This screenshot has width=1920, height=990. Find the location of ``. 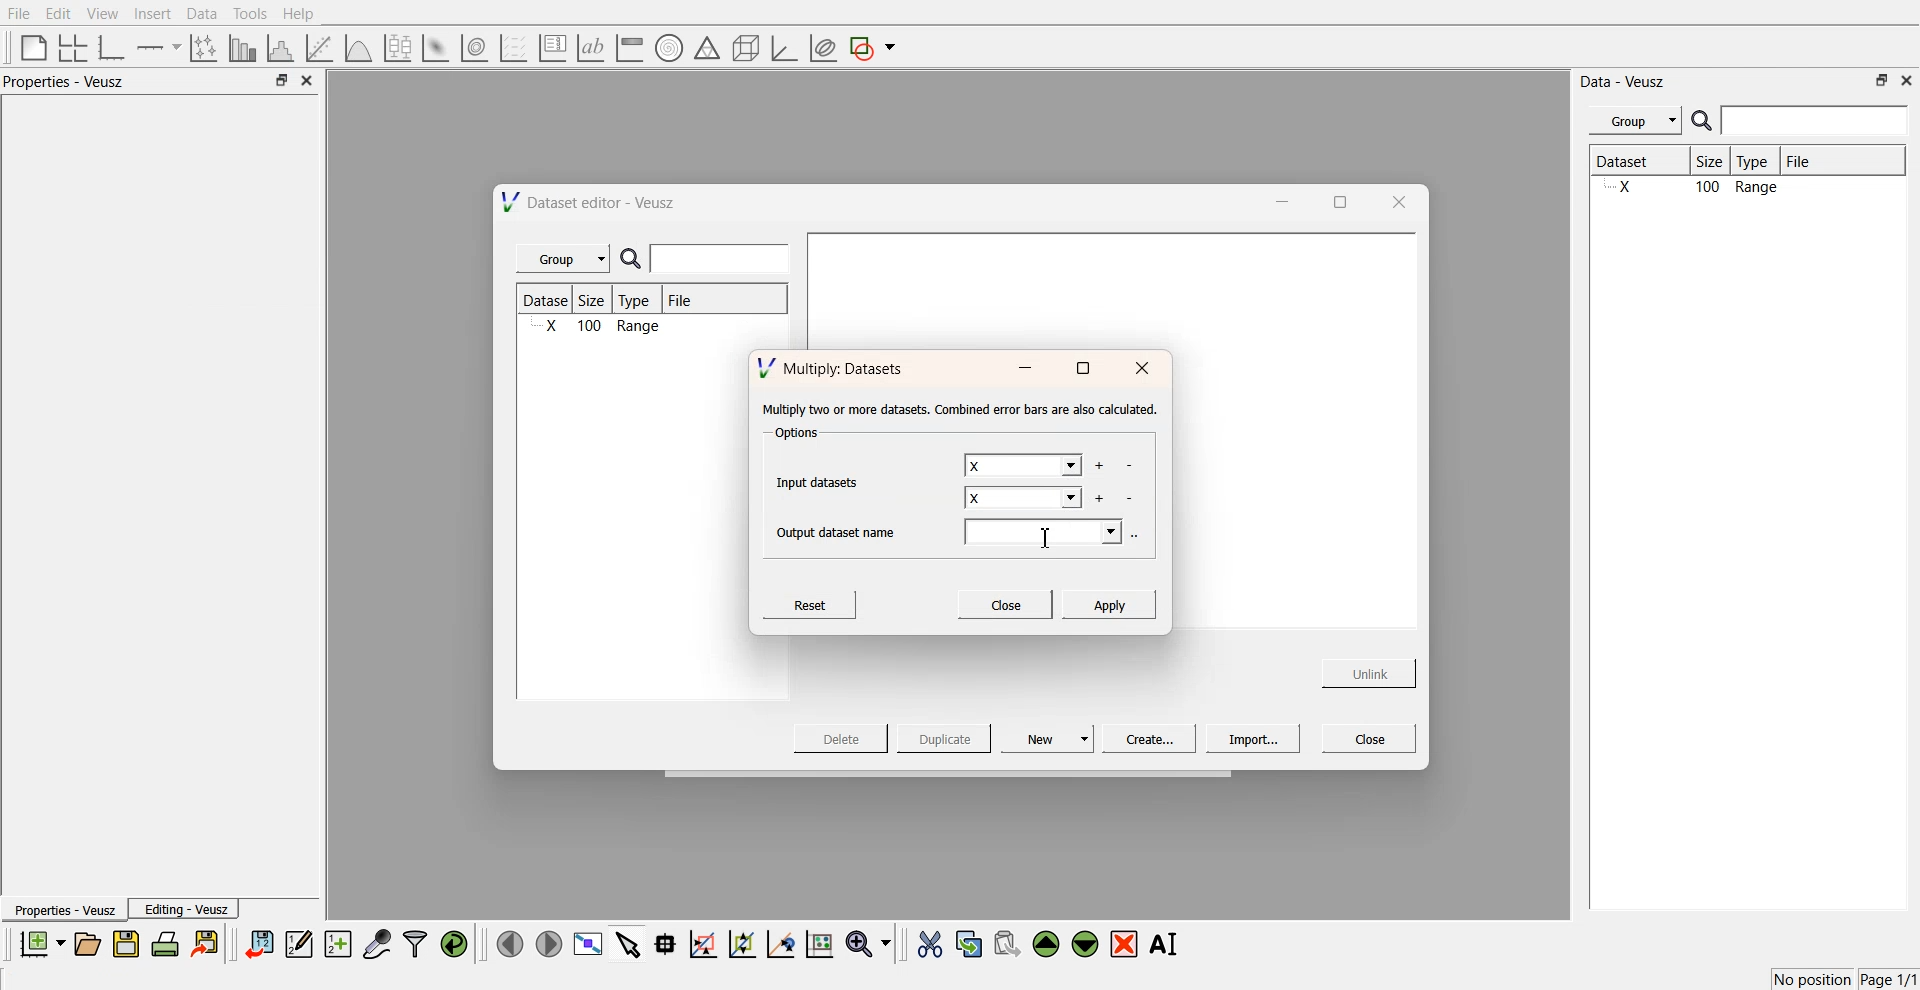

 is located at coordinates (1635, 121).